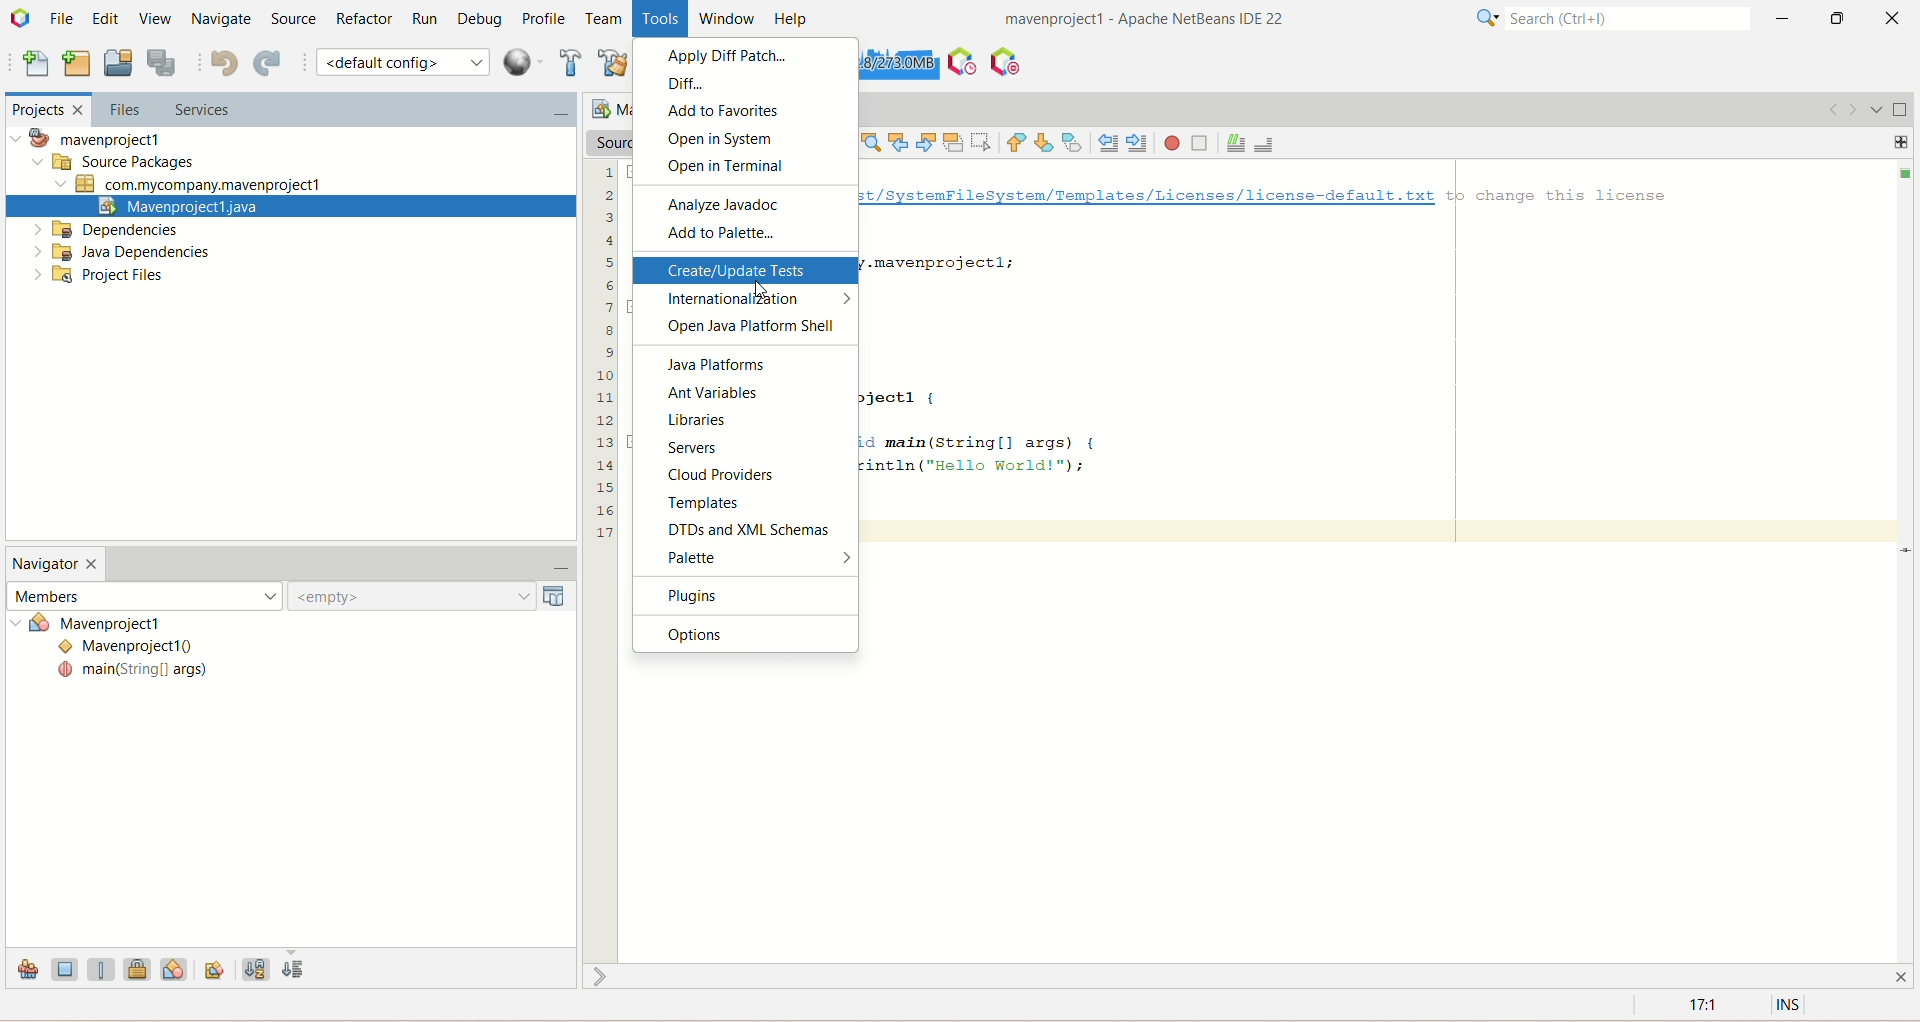 This screenshot has height=1022, width=1920. I want to click on previous bookmark, so click(1017, 143).